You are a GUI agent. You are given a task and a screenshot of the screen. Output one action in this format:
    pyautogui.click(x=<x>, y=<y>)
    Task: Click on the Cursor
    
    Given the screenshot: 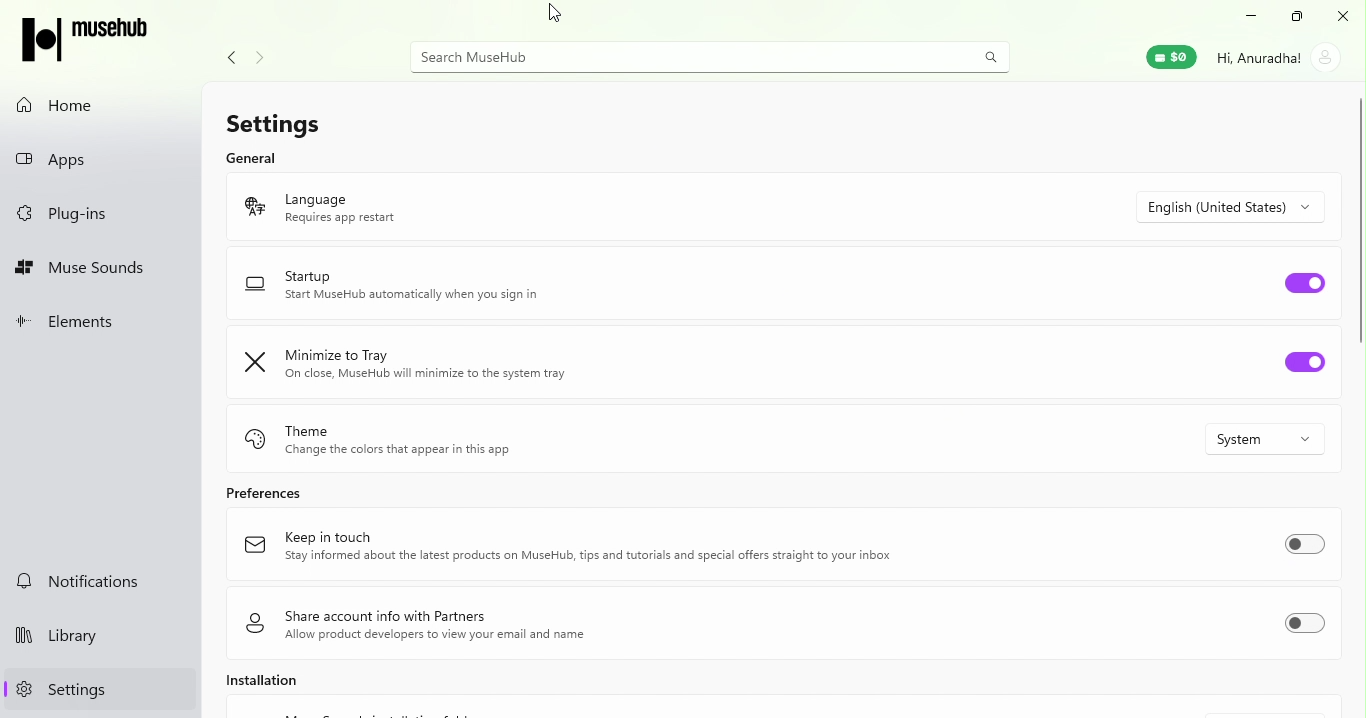 What is the action you would take?
    pyautogui.click(x=557, y=15)
    